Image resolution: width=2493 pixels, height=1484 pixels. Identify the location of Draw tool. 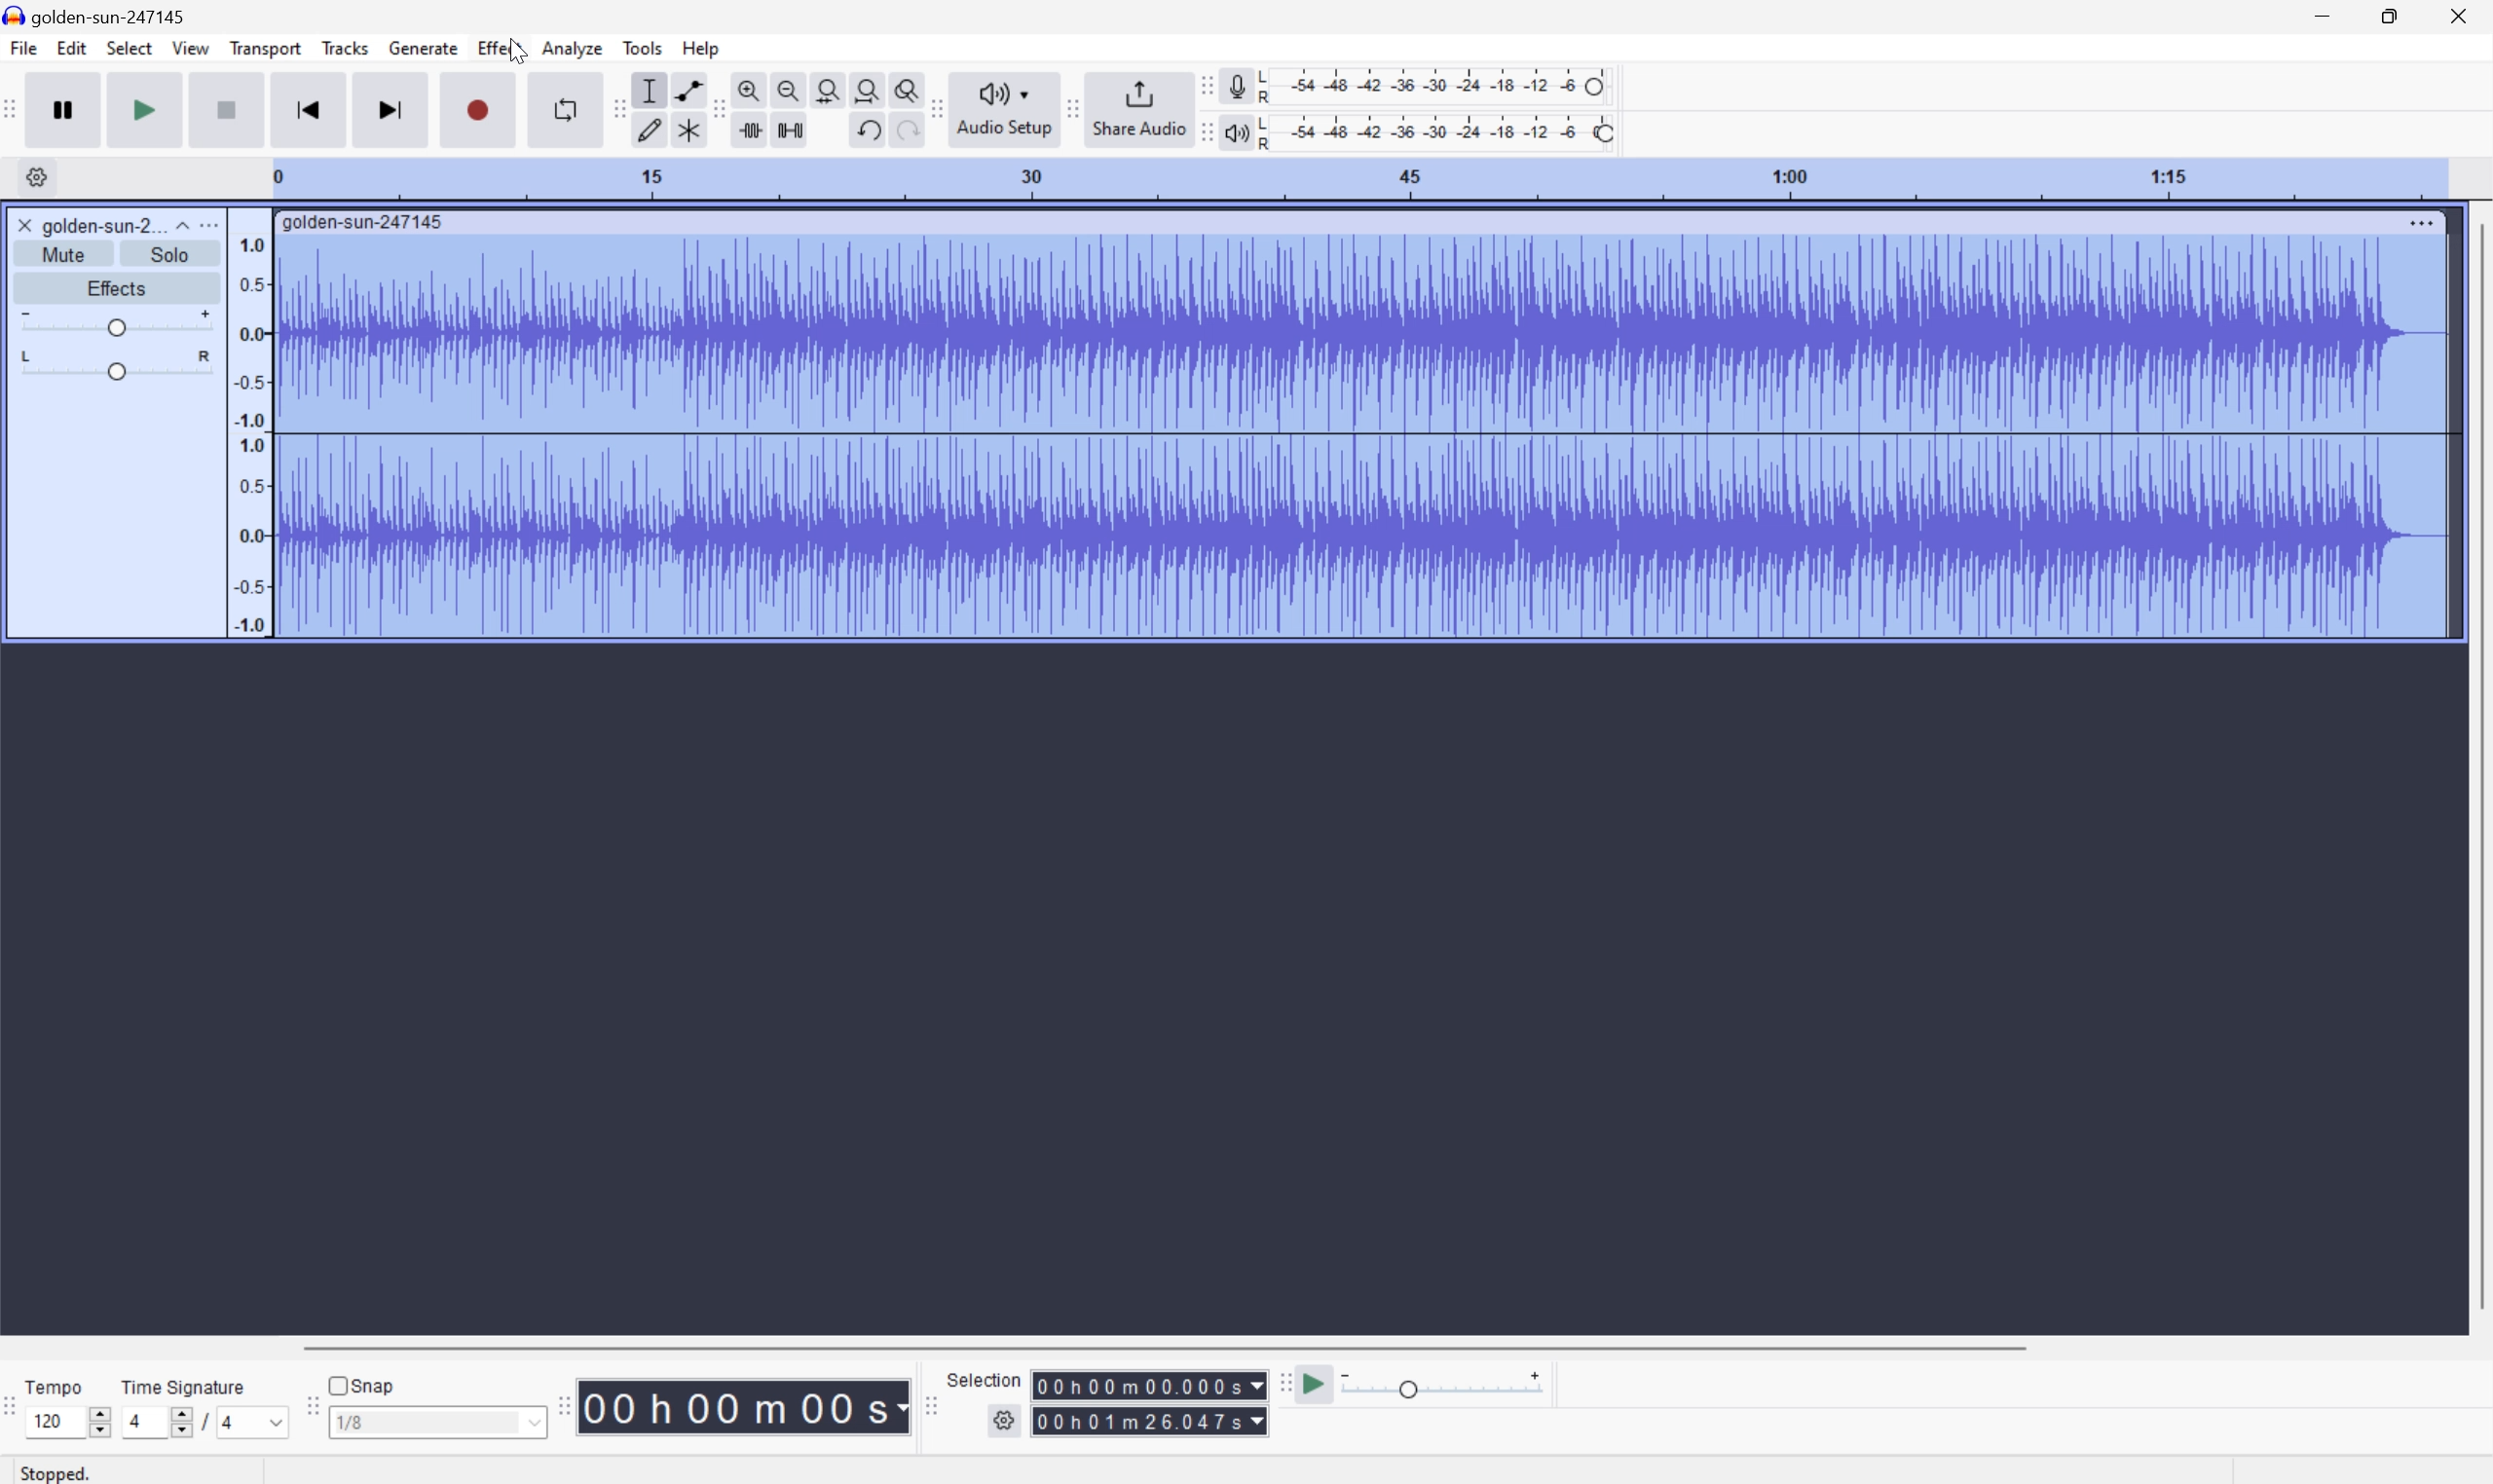
(650, 133).